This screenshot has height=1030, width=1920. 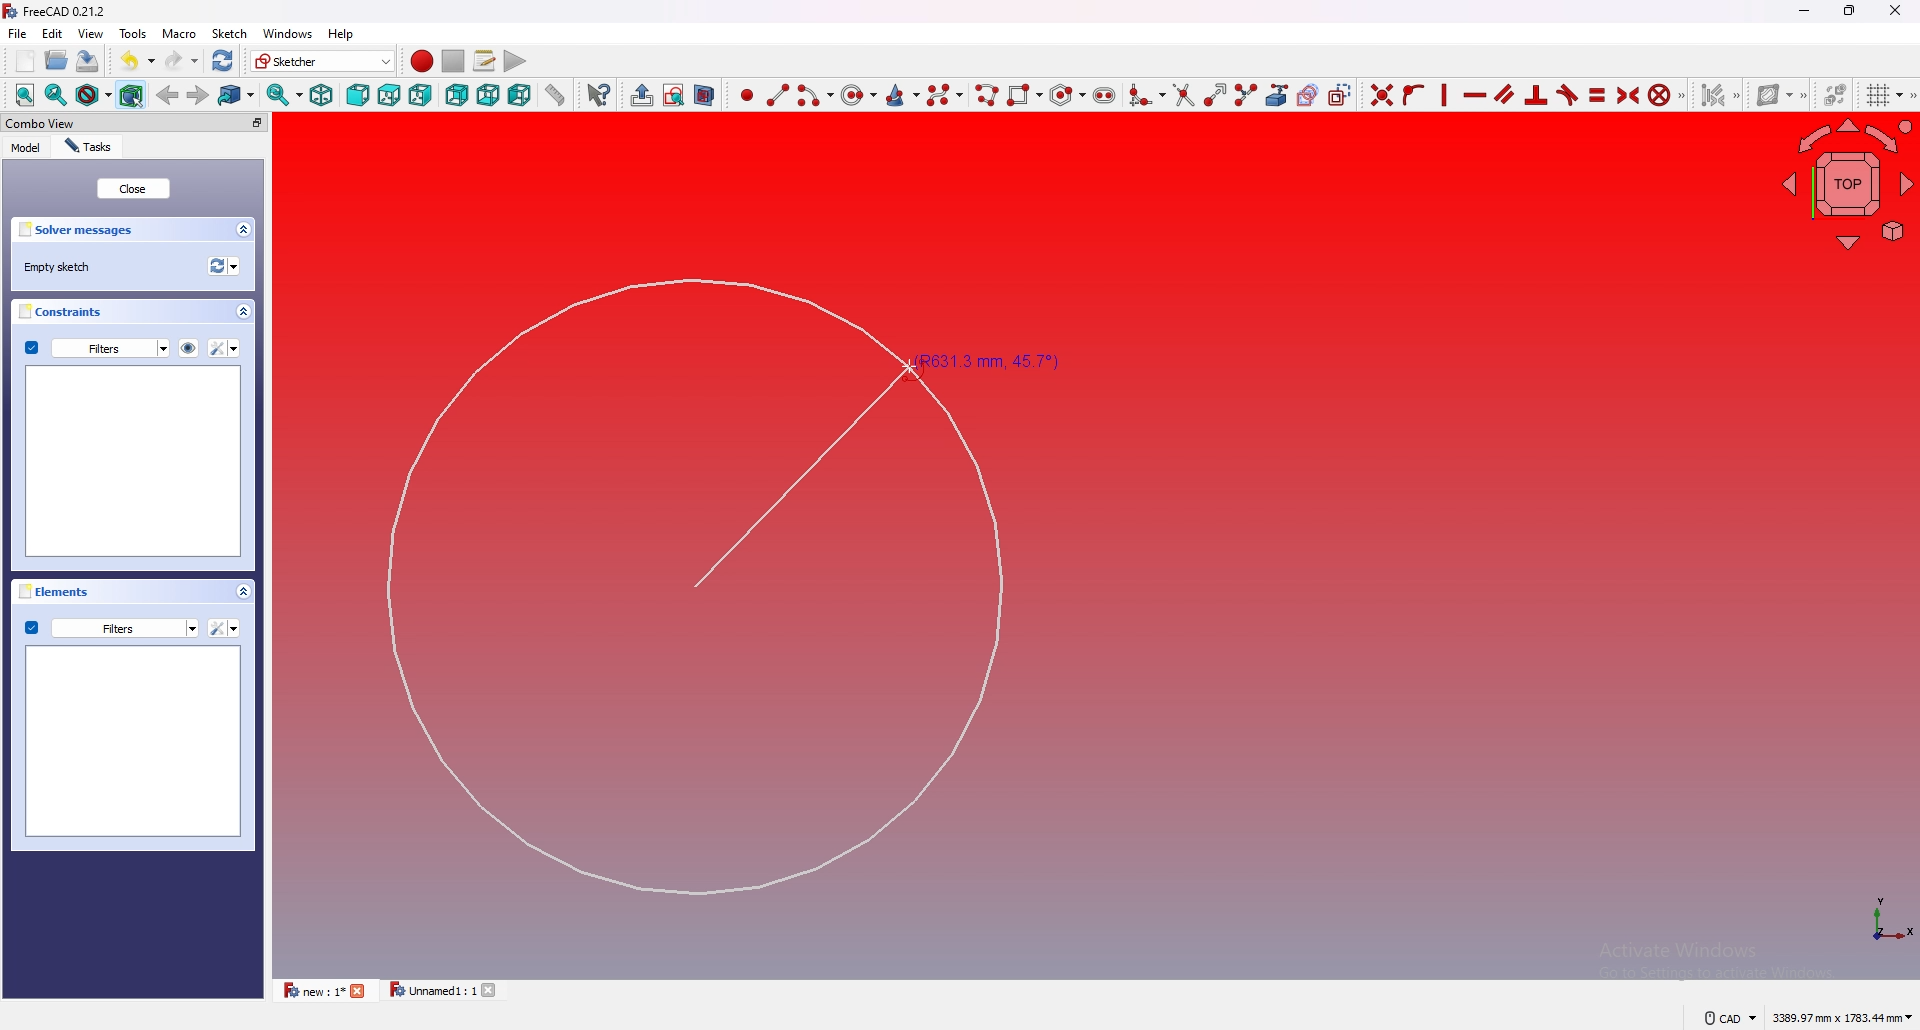 I want to click on fit all, so click(x=24, y=95).